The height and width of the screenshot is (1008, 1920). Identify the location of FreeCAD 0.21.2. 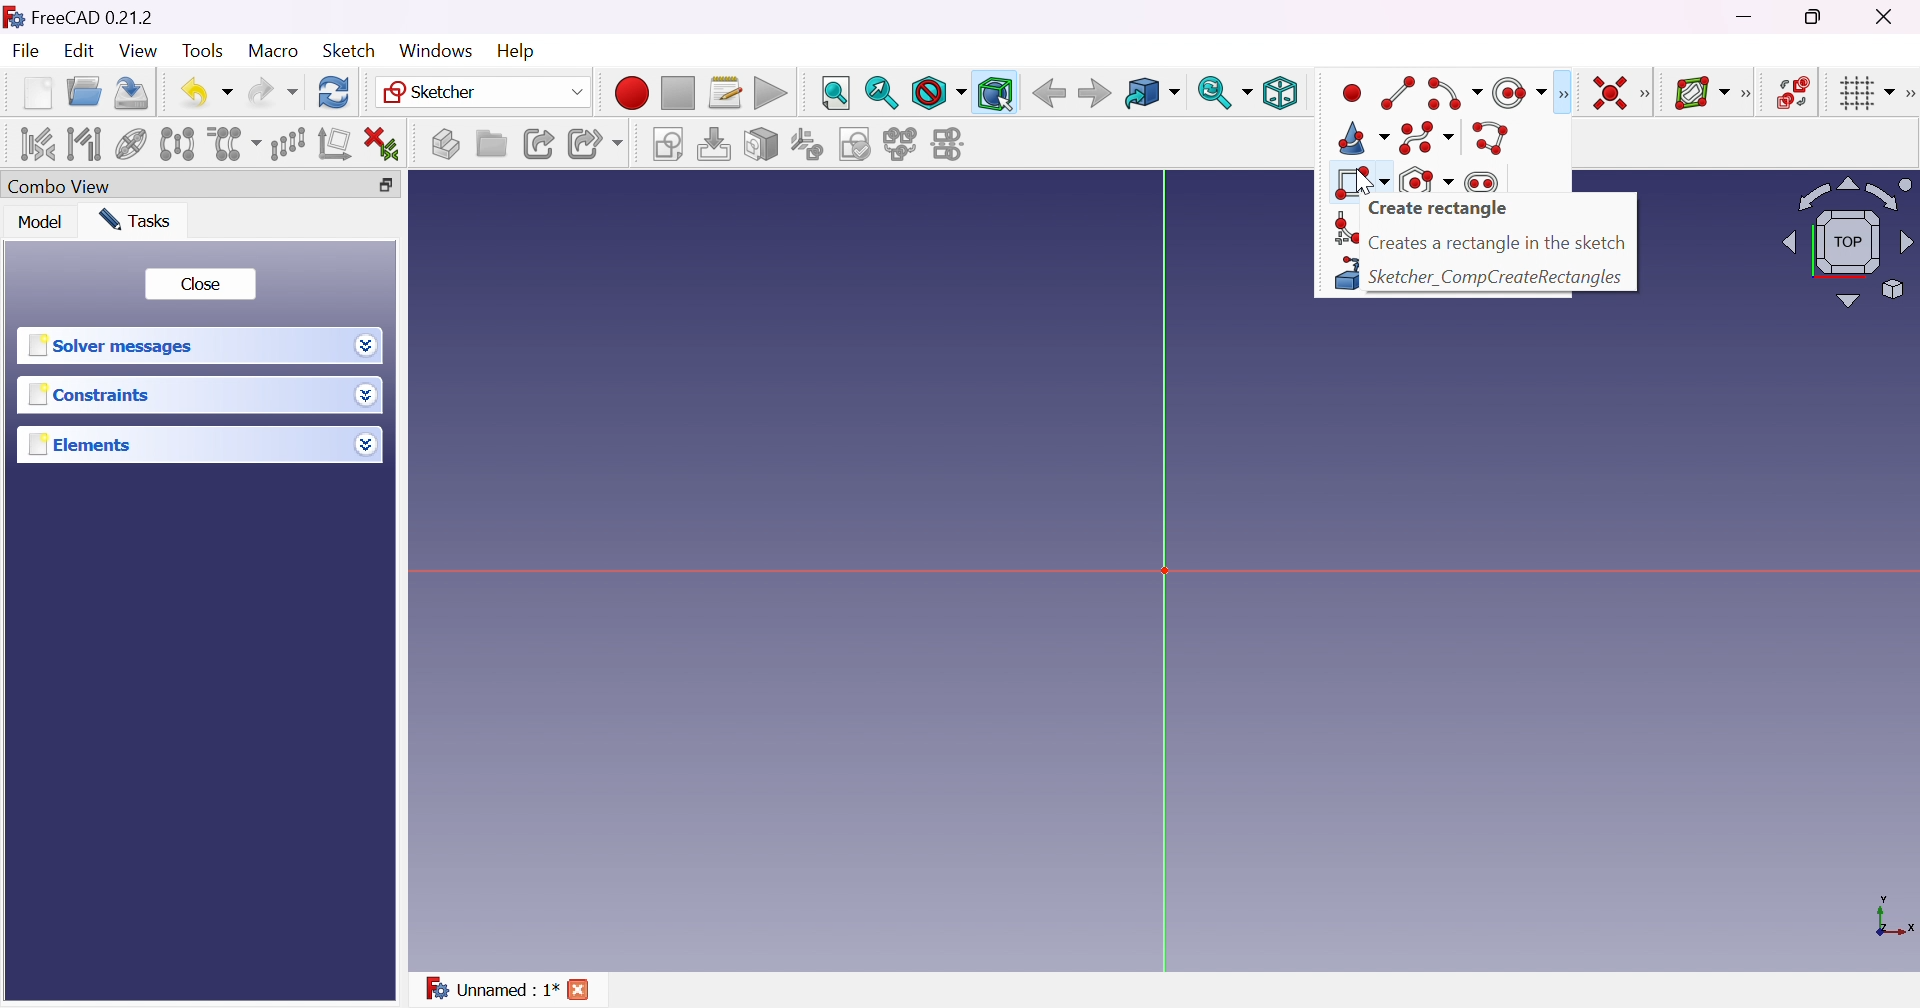
(92, 17).